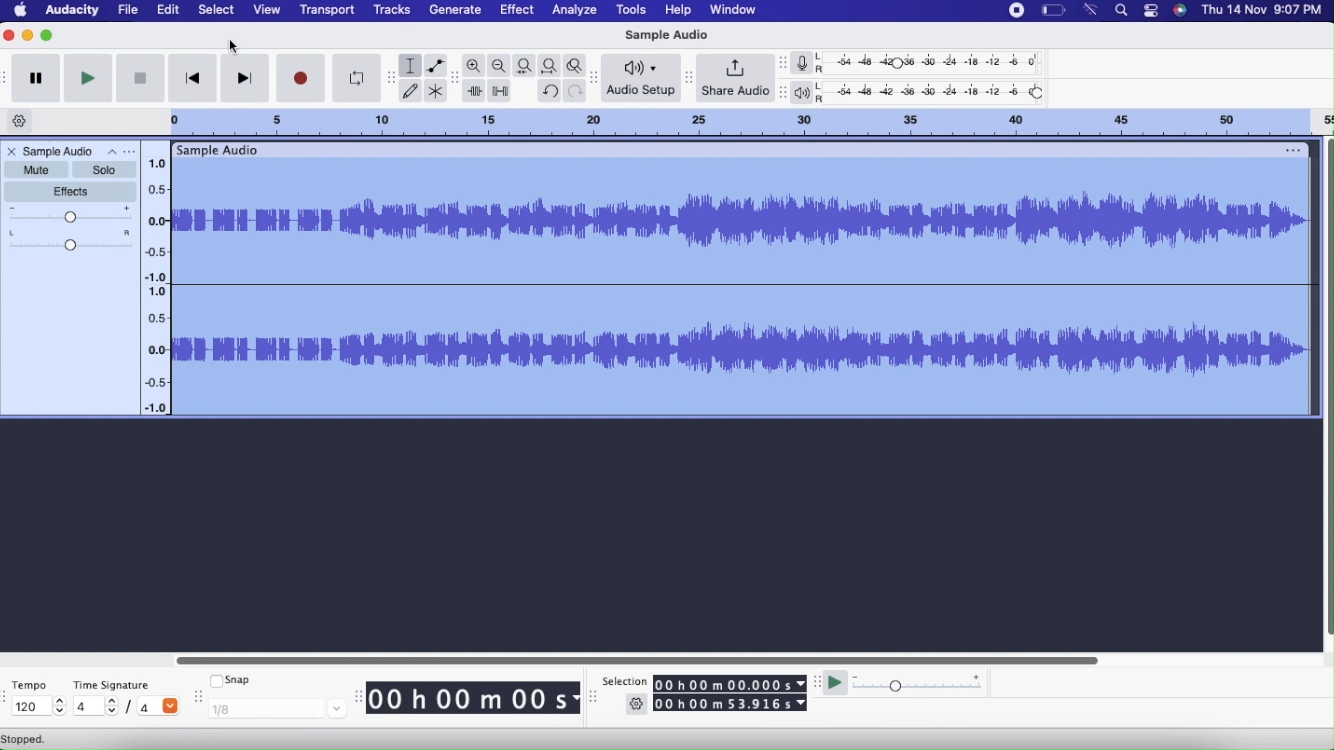  Describe the element at coordinates (412, 90) in the screenshot. I see `Draw tool` at that location.